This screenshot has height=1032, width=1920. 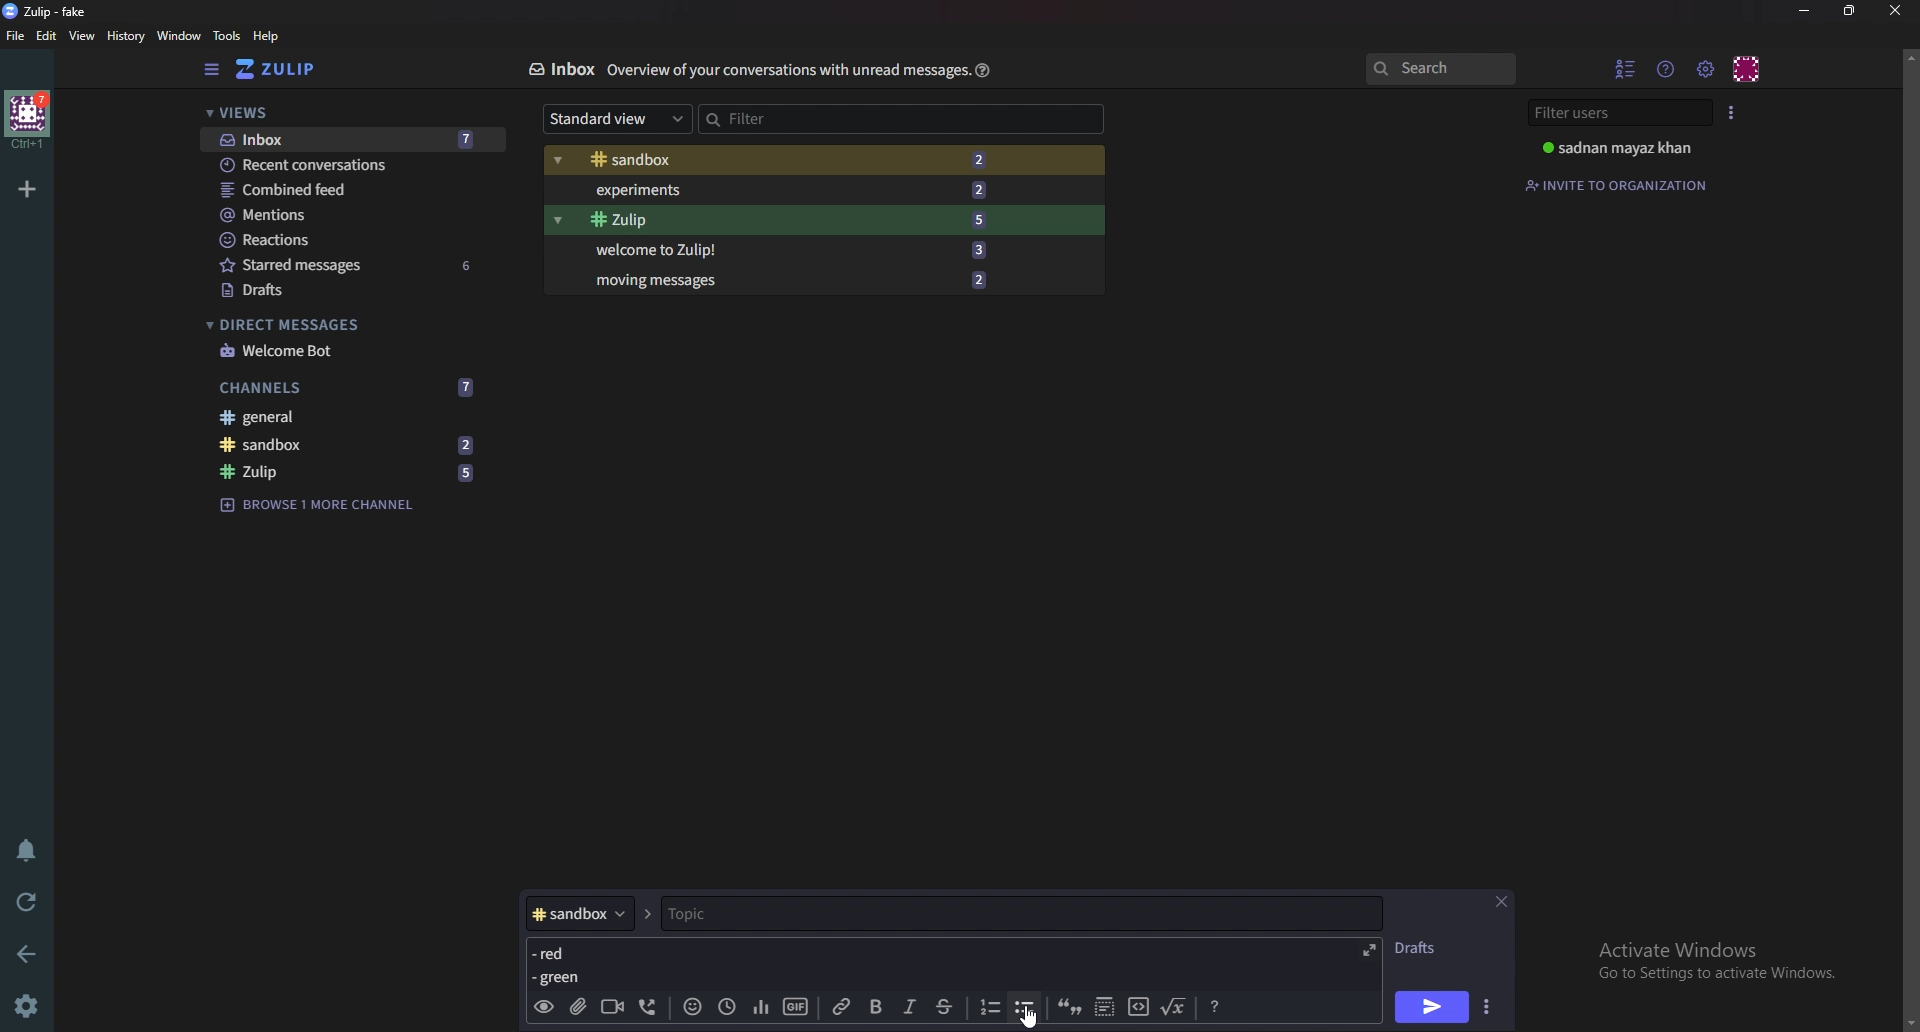 What do you see at coordinates (879, 1008) in the screenshot?
I see `bold` at bounding box center [879, 1008].